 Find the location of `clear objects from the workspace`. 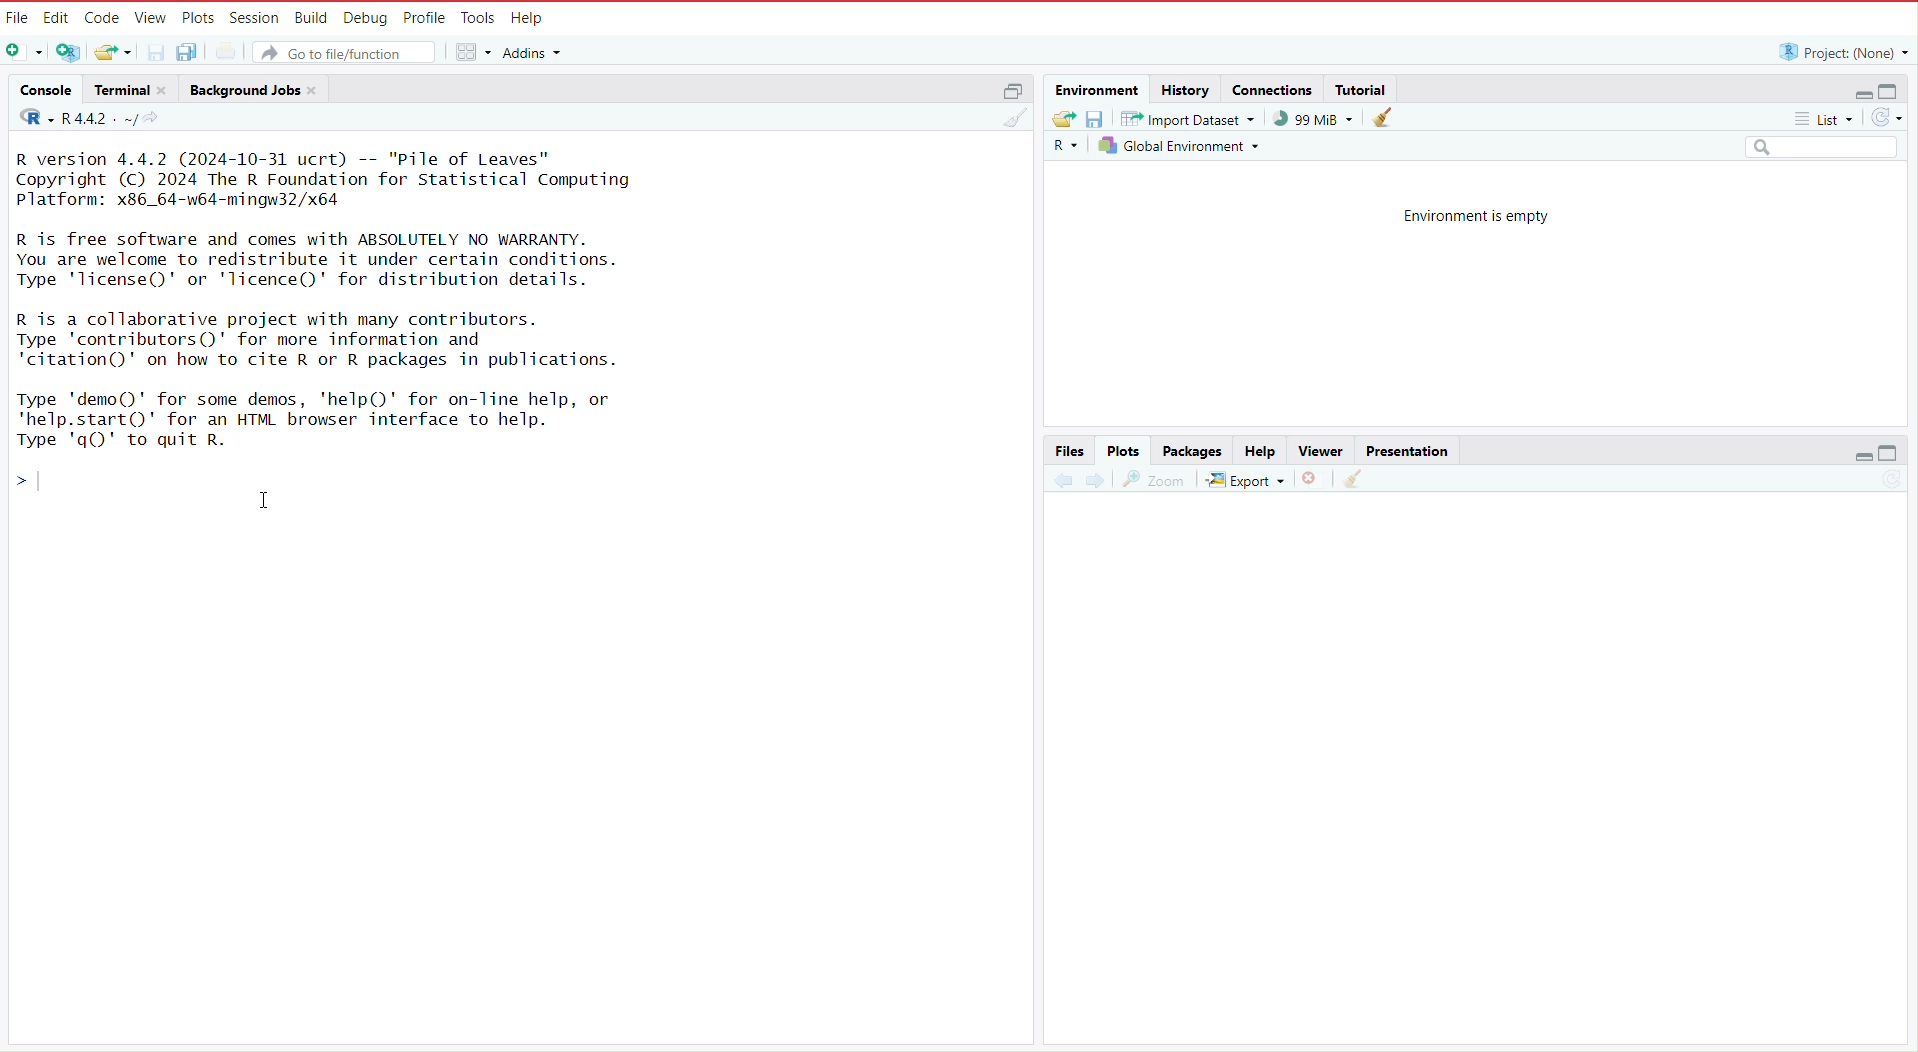

clear objects from the workspace is located at coordinates (1383, 117).